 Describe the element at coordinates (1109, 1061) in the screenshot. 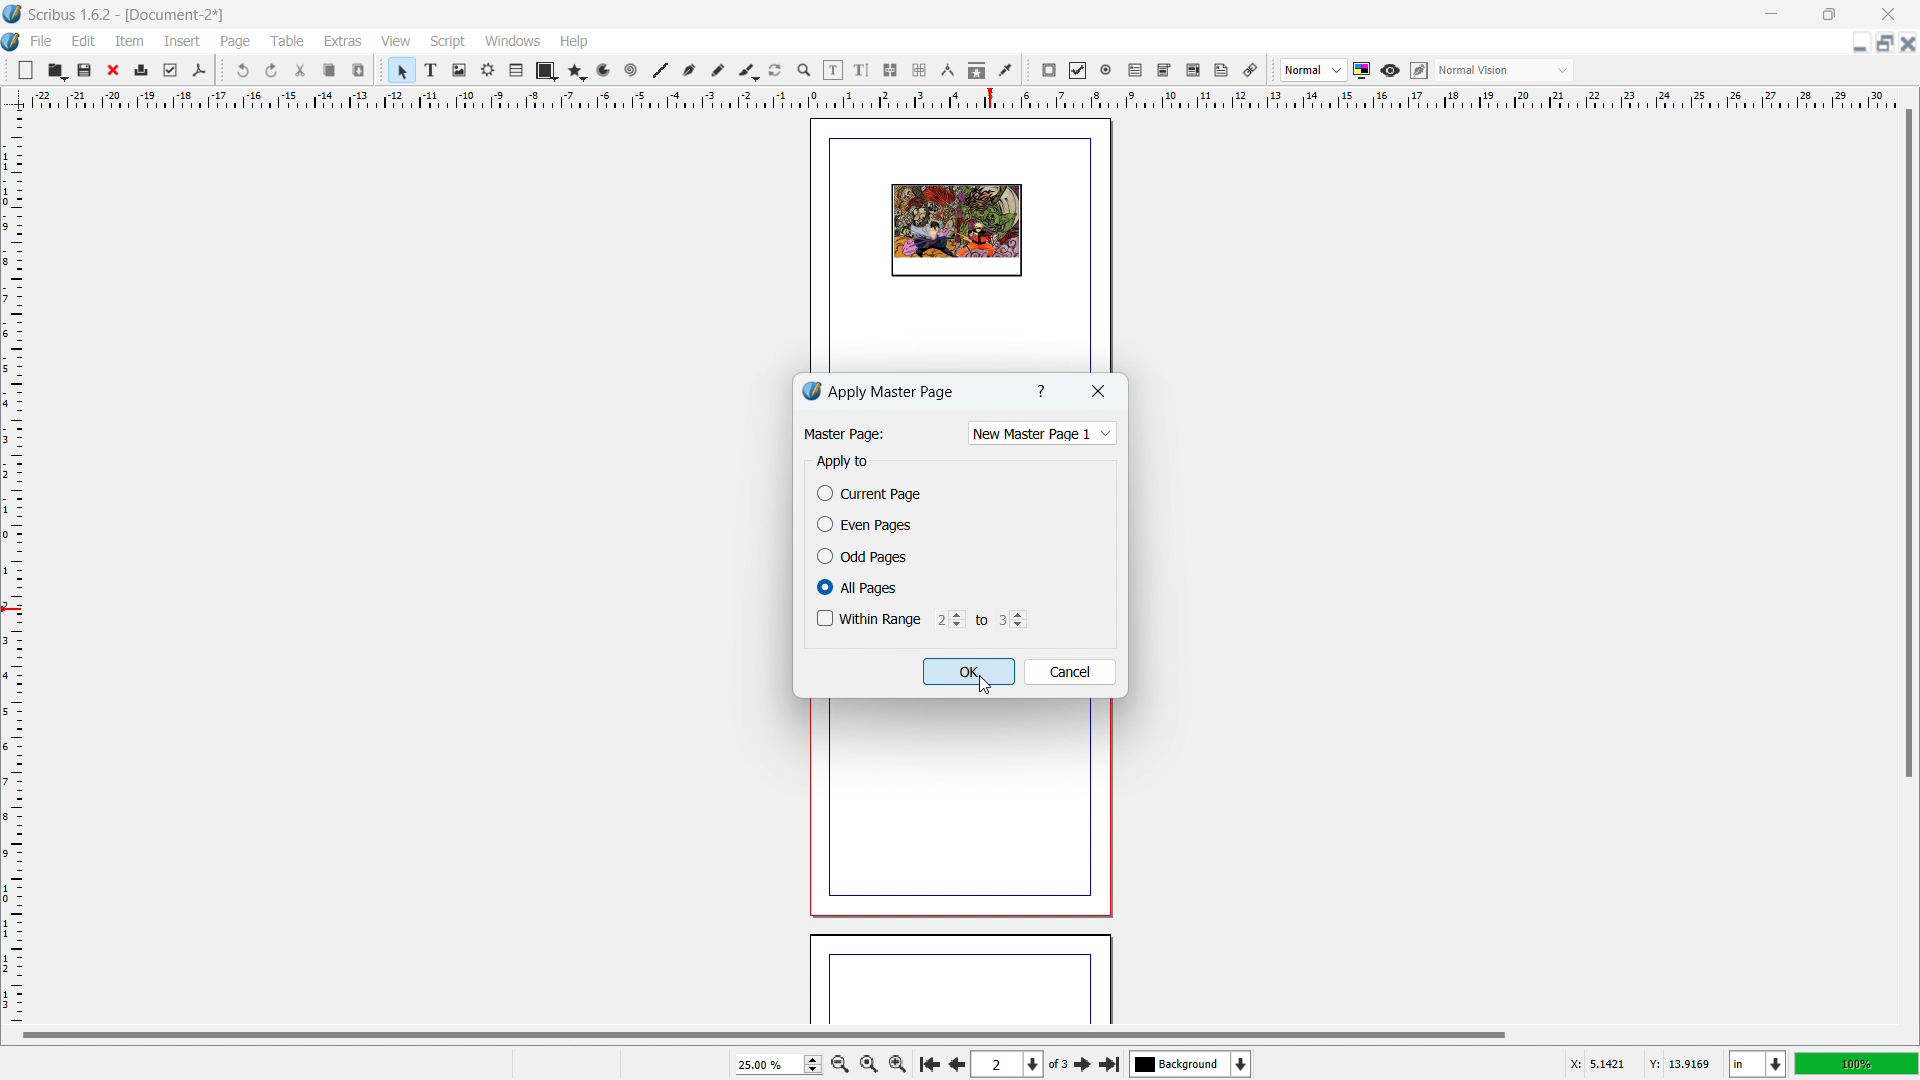

I see `last page` at that location.